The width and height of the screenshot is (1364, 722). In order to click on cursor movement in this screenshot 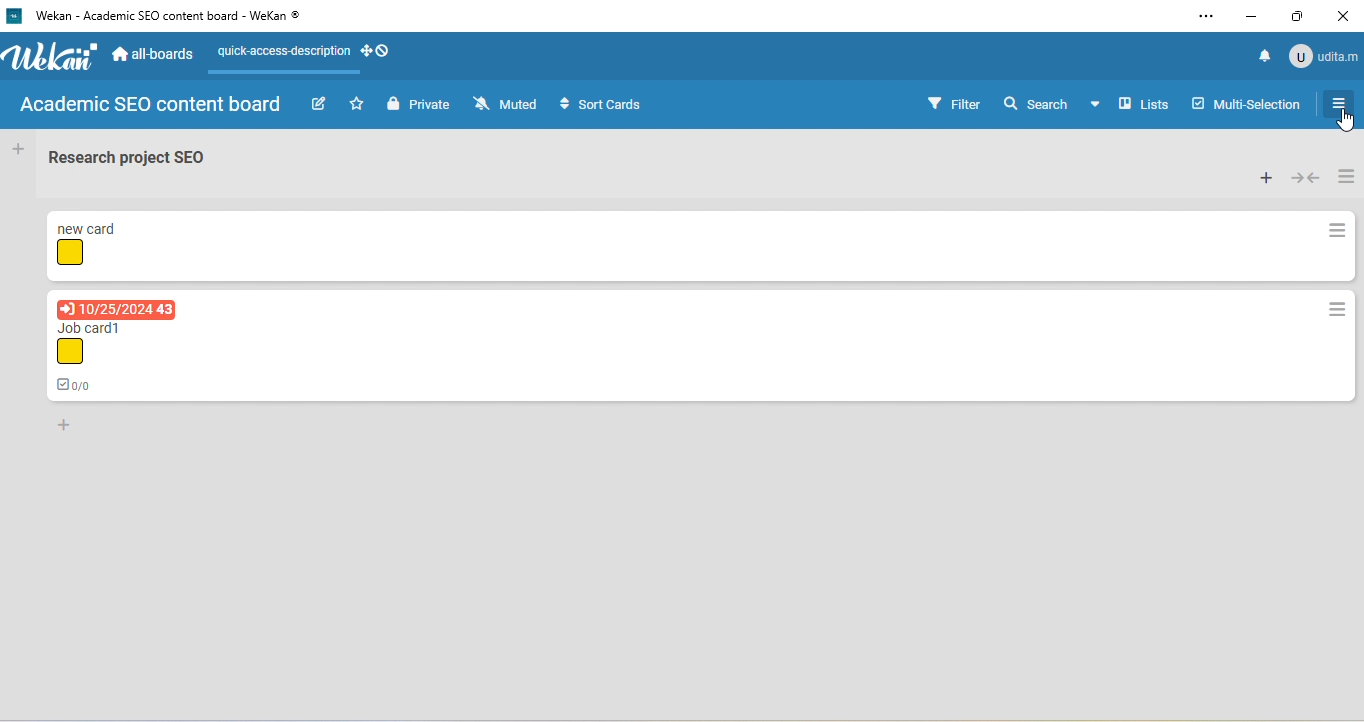, I will do `click(1347, 121)`.